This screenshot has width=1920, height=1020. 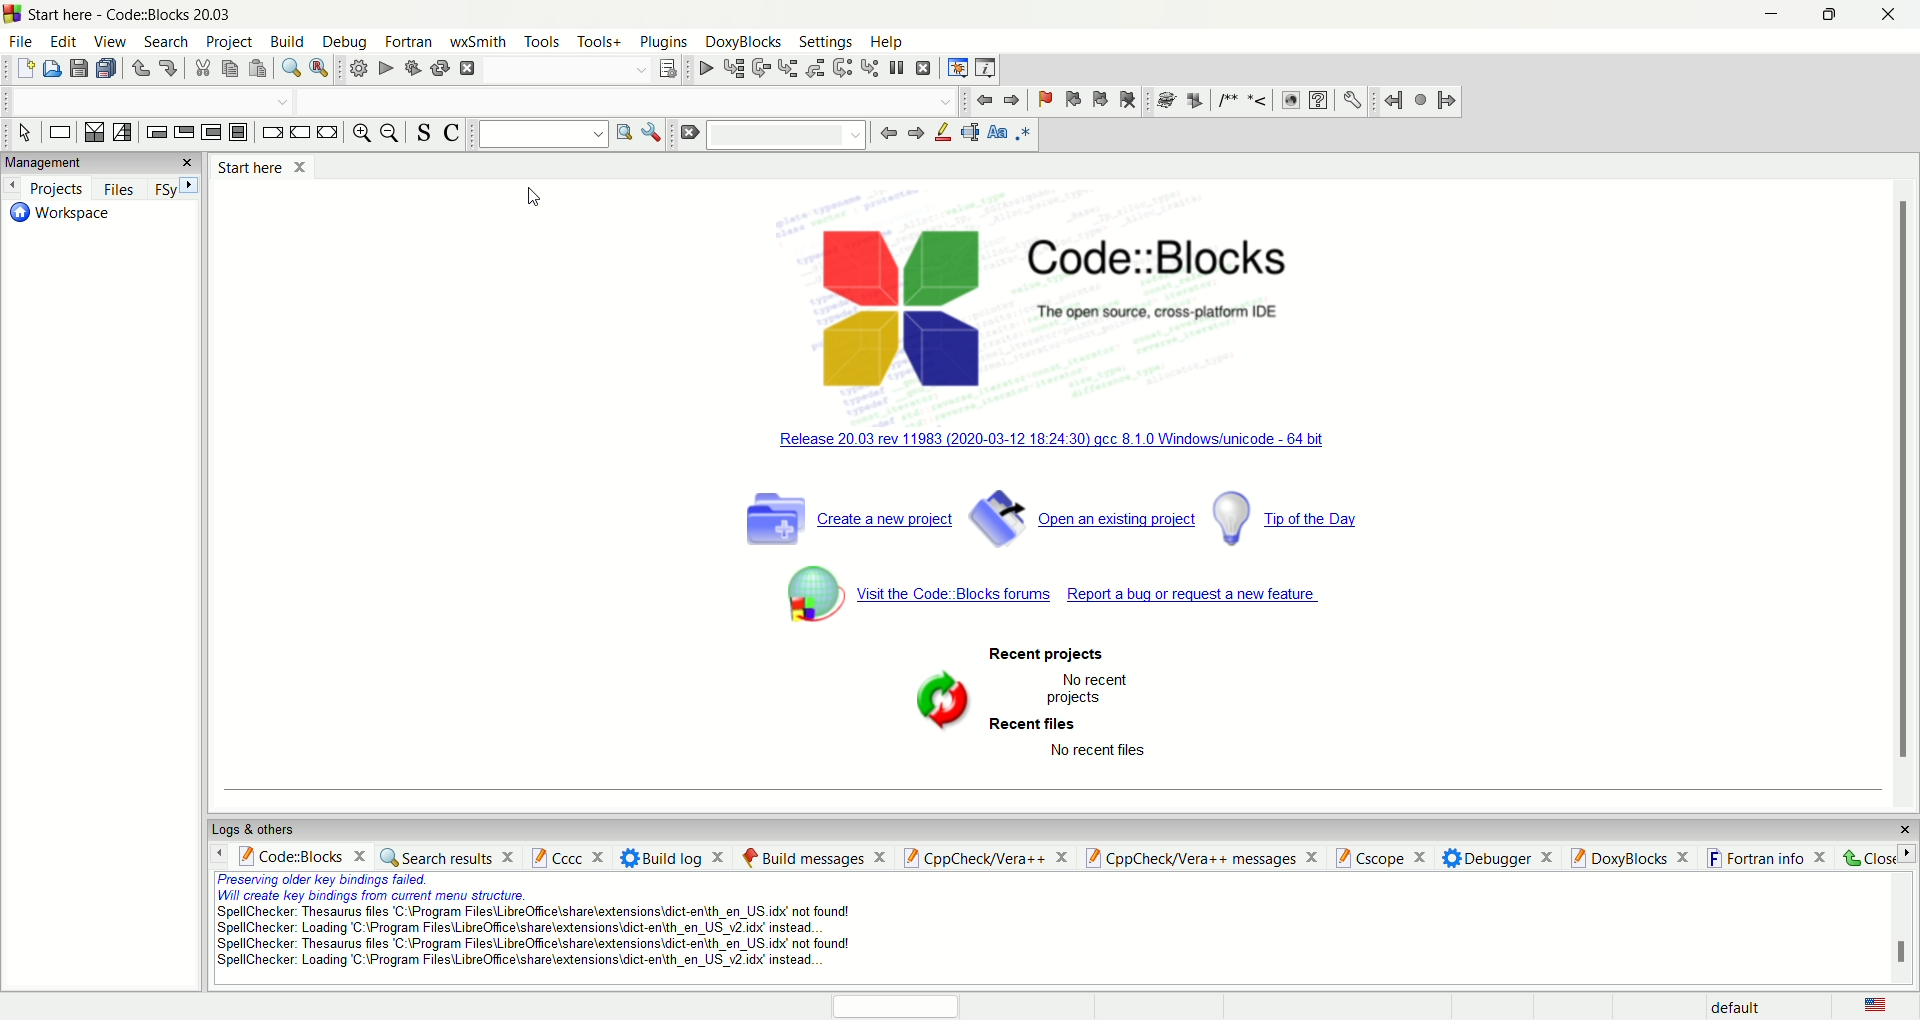 What do you see at coordinates (1206, 595) in the screenshot?
I see `Report a bug or request a new feature` at bounding box center [1206, 595].